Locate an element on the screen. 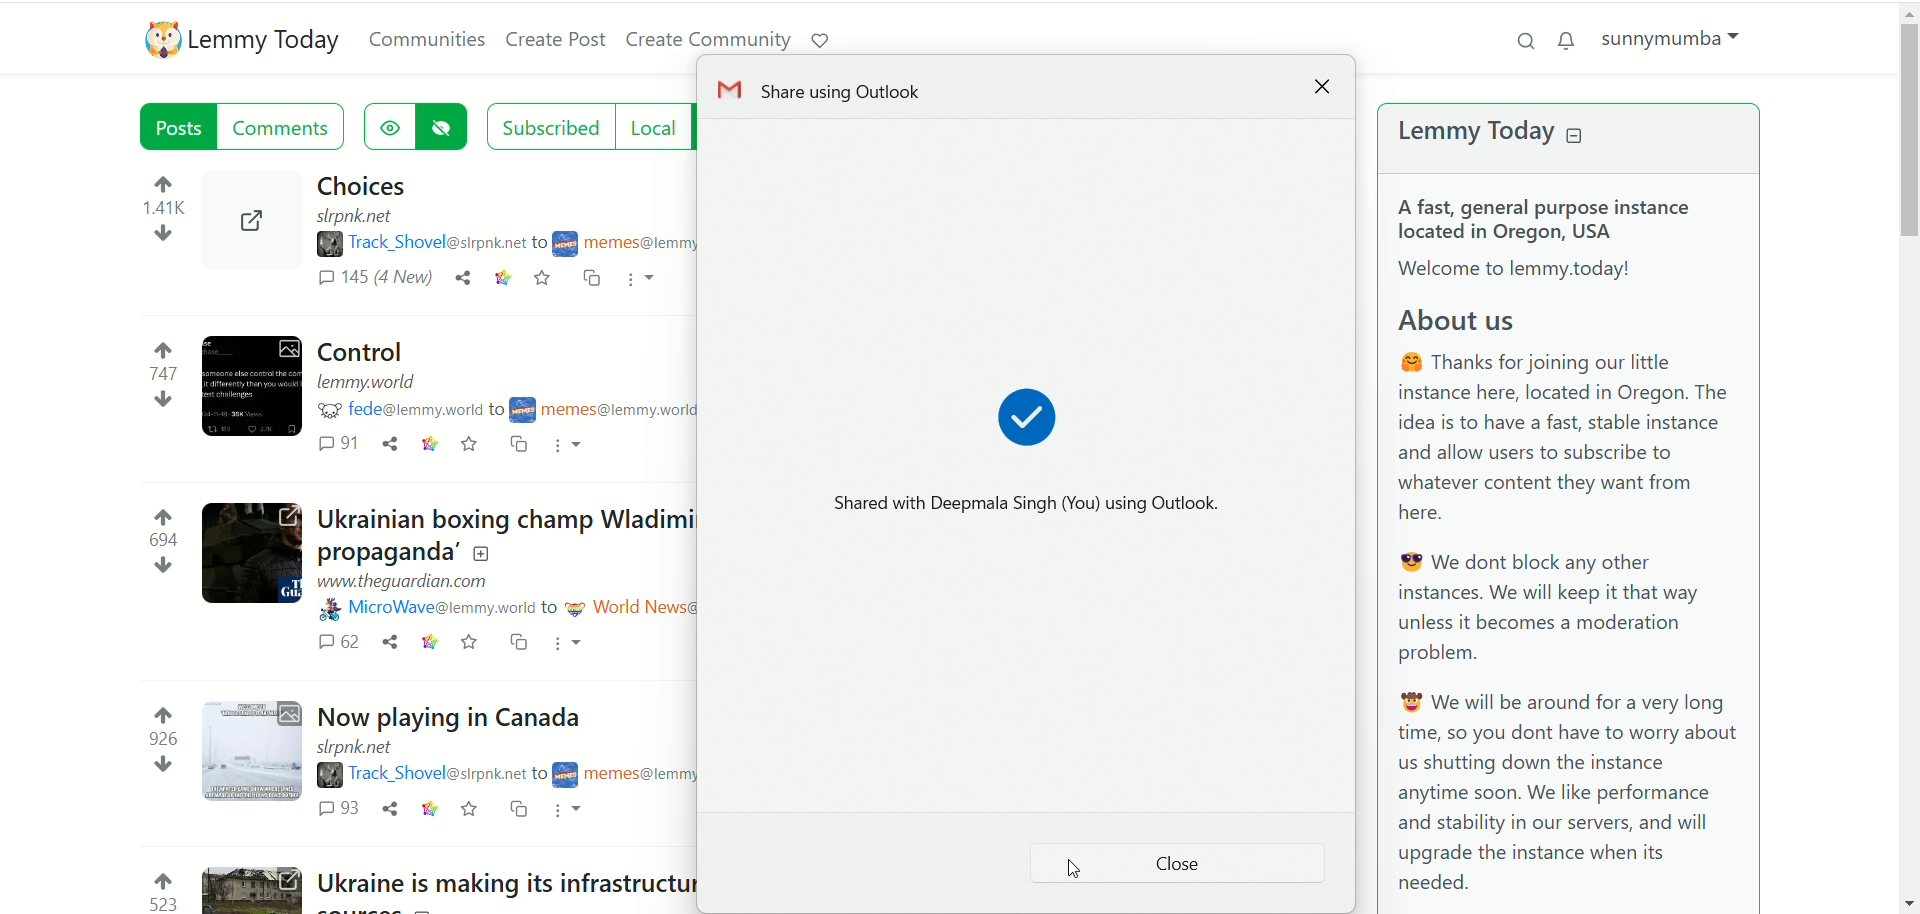 Image resolution: width=1920 pixels, height=914 pixels. lemmy today logo and name is located at coordinates (237, 41).